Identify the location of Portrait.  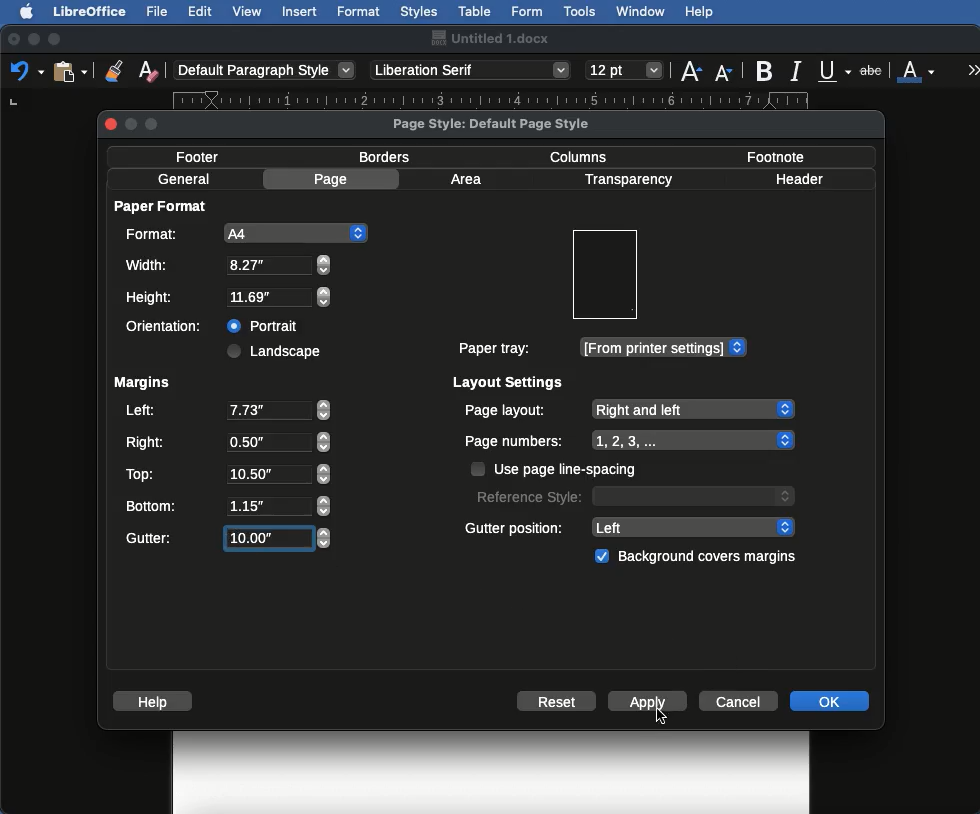
(265, 323).